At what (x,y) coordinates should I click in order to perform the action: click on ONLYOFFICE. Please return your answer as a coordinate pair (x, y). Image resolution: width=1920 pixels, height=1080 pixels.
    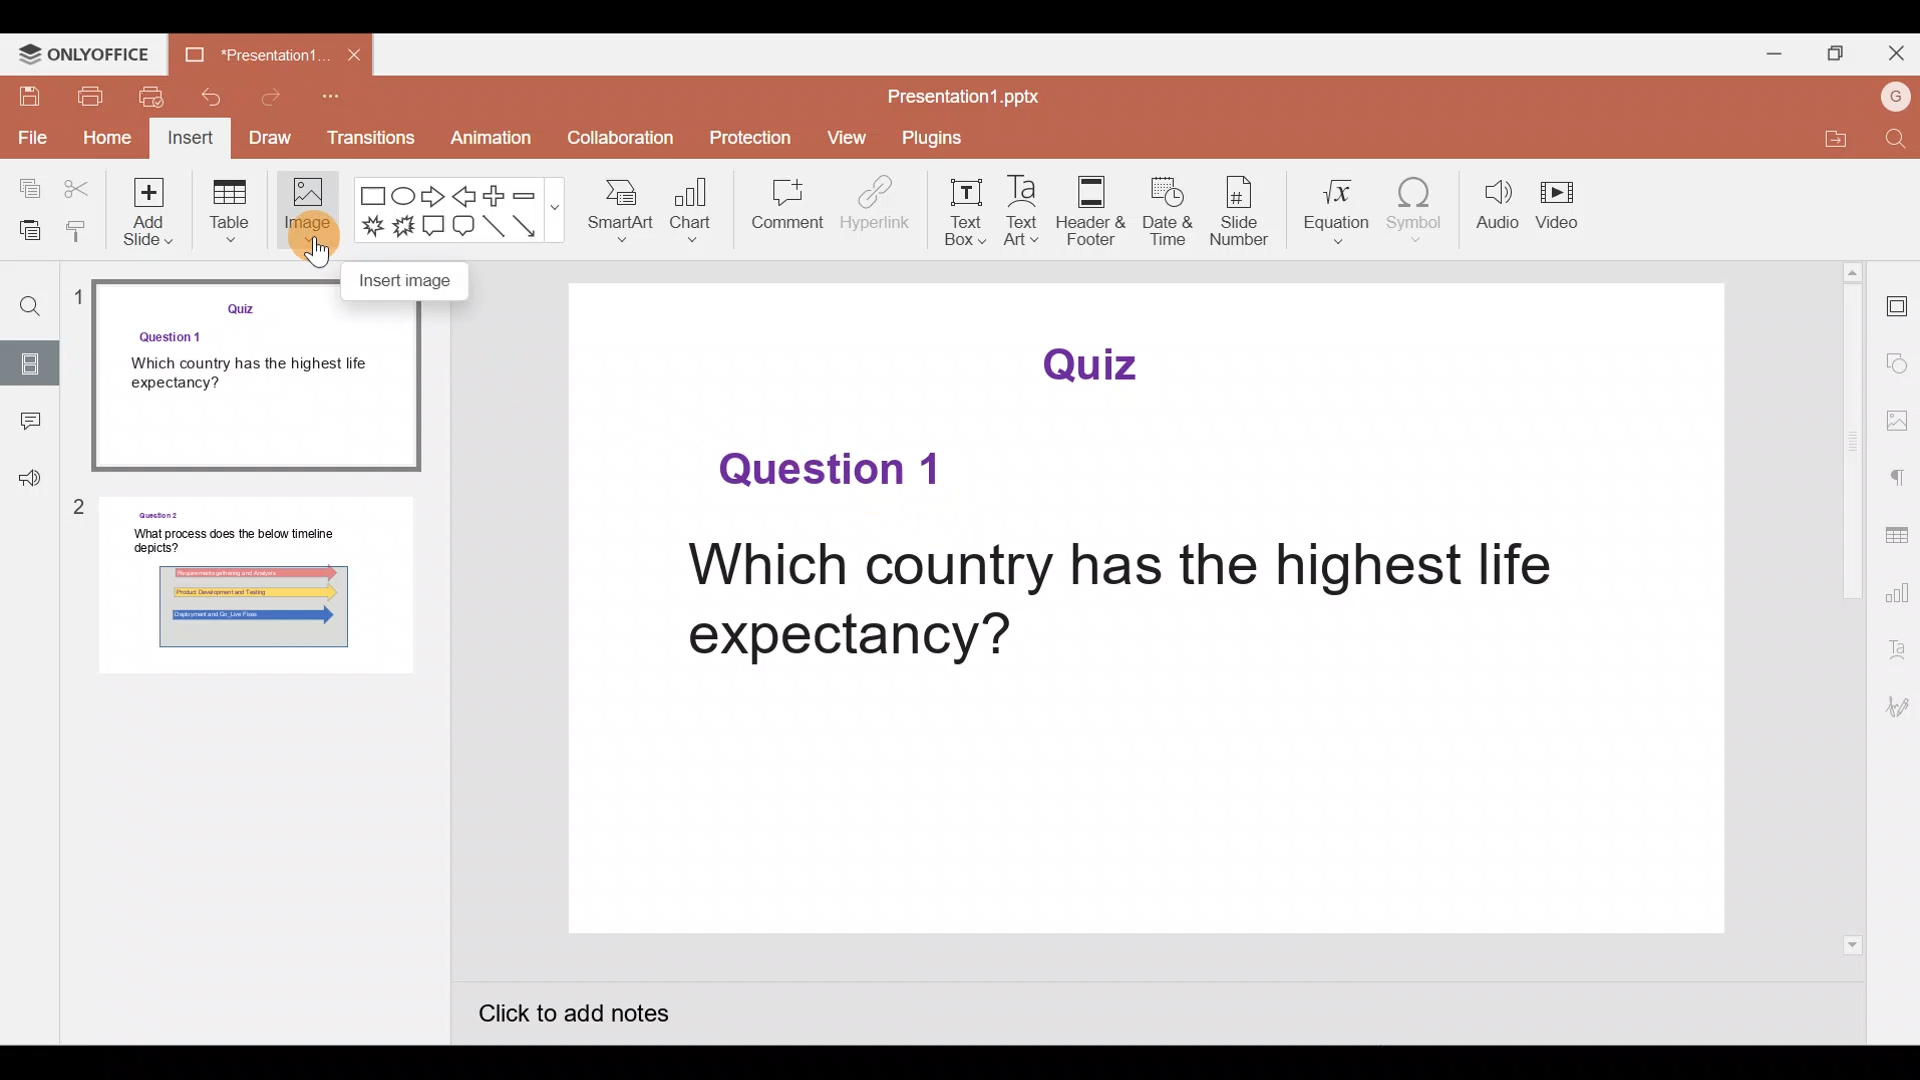
    Looking at the image, I should click on (86, 55).